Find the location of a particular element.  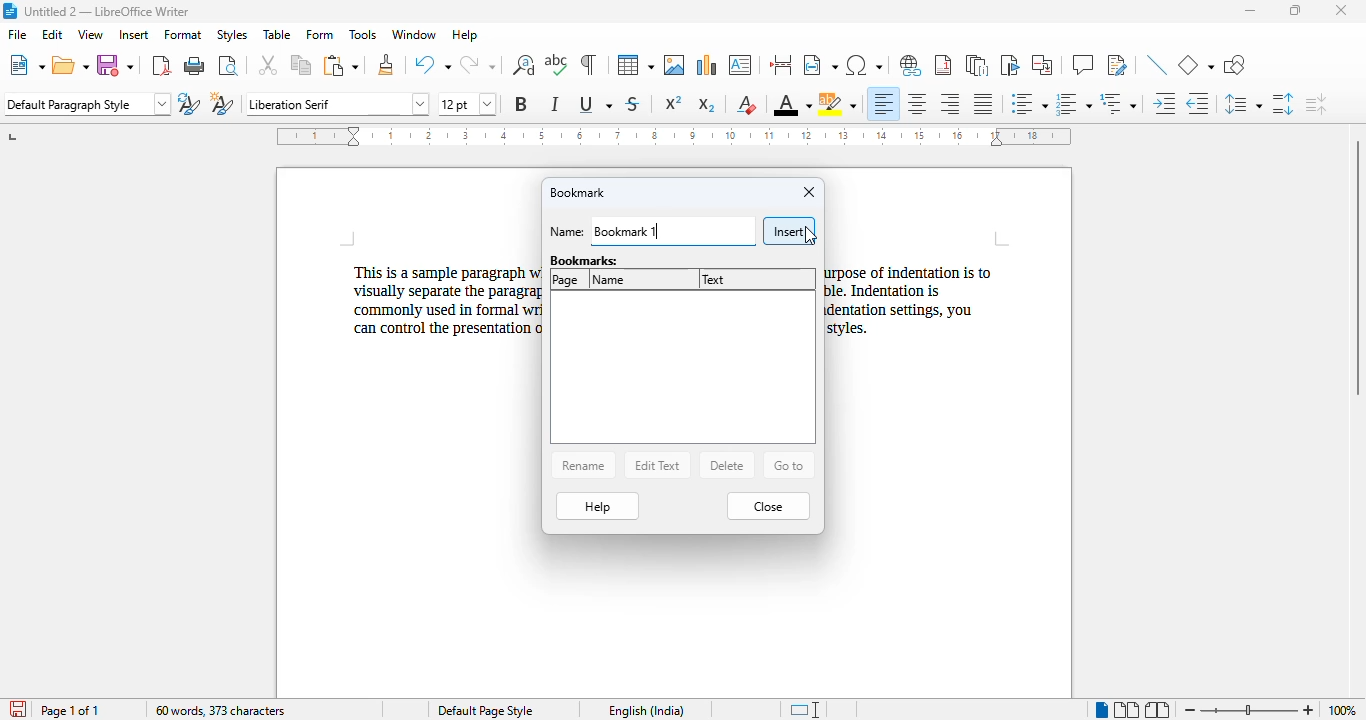

insert bookmark is located at coordinates (1009, 65).